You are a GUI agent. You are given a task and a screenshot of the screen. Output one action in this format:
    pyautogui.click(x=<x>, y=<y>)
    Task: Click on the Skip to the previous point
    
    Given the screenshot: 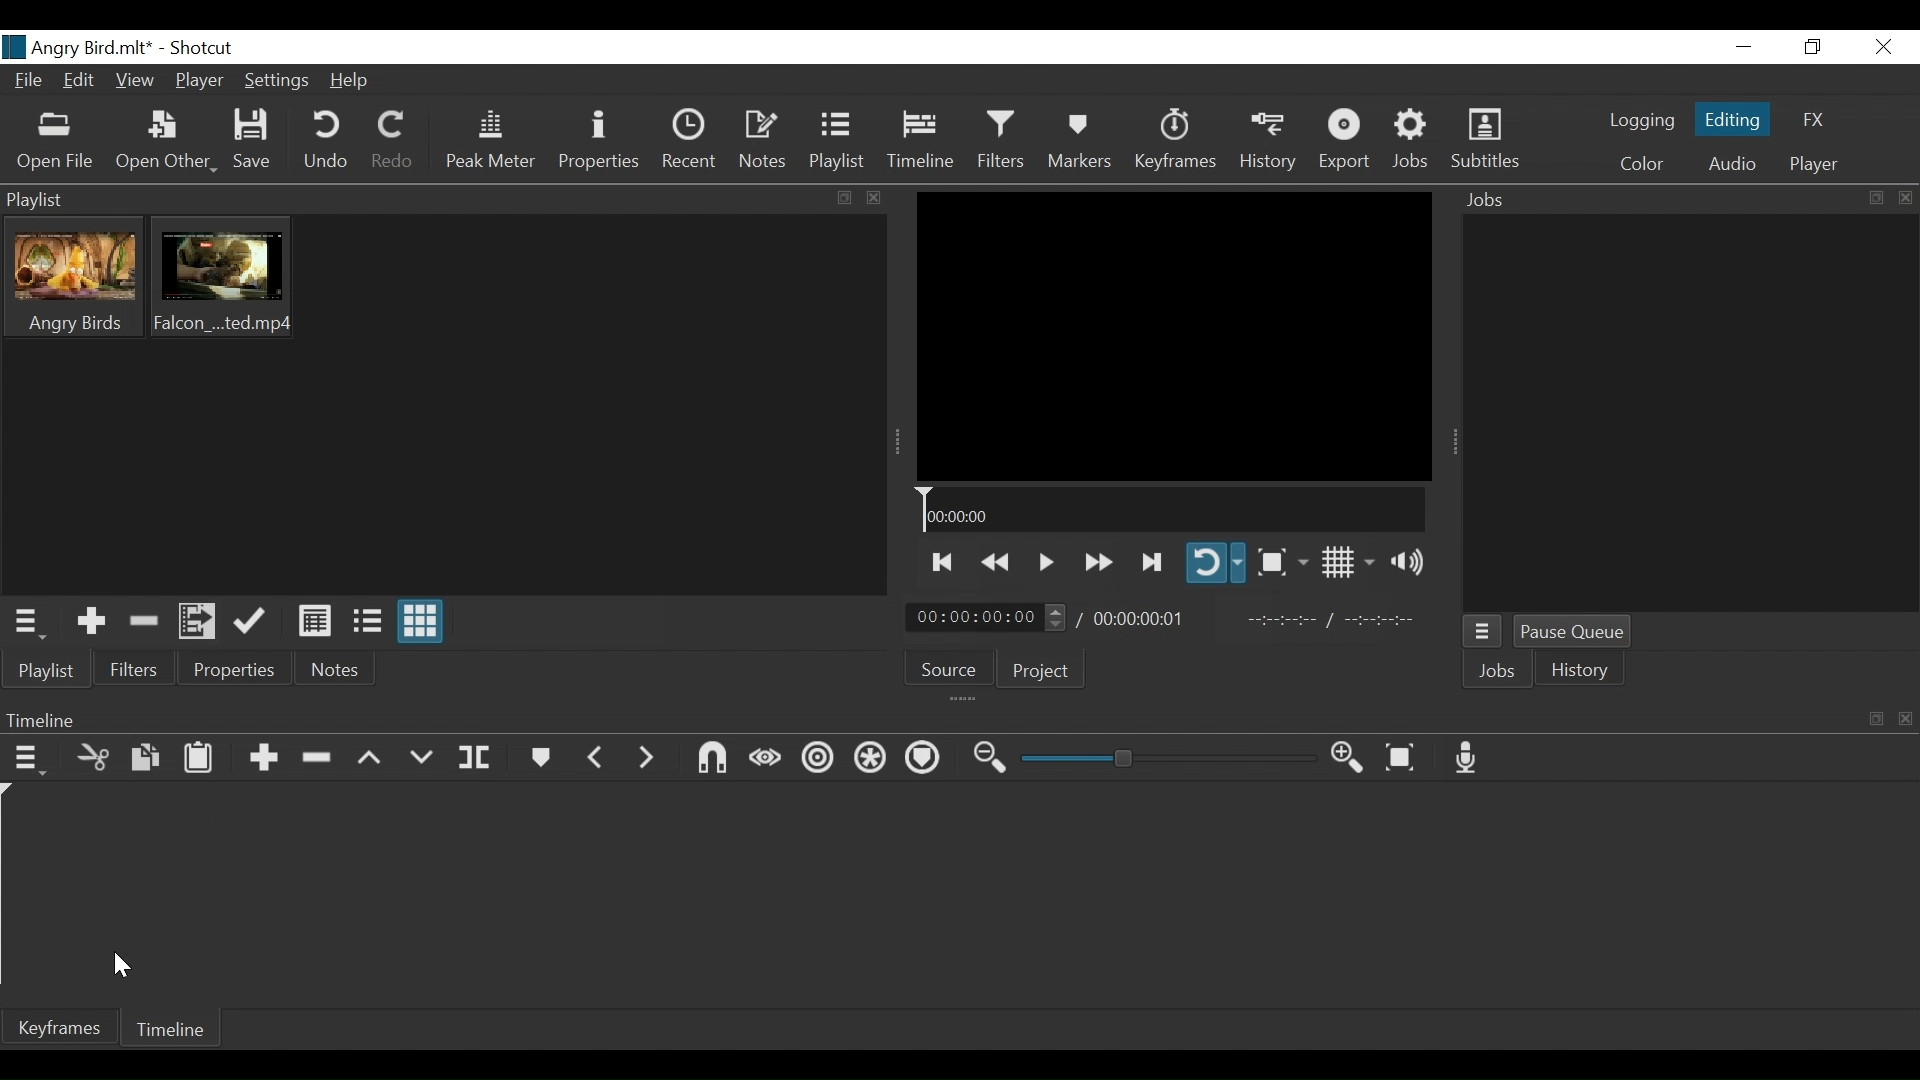 What is the action you would take?
    pyautogui.click(x=945, y=562)
    